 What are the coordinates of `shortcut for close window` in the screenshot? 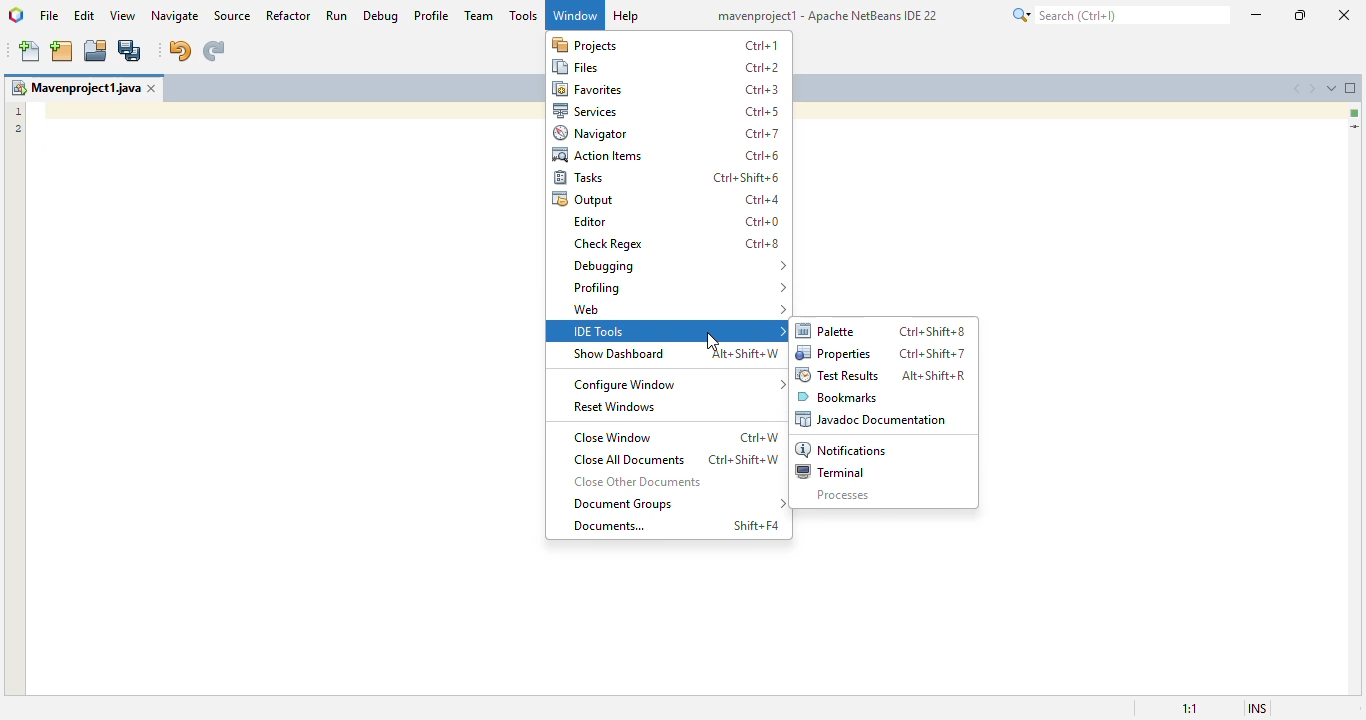 It's located at (760, 437).